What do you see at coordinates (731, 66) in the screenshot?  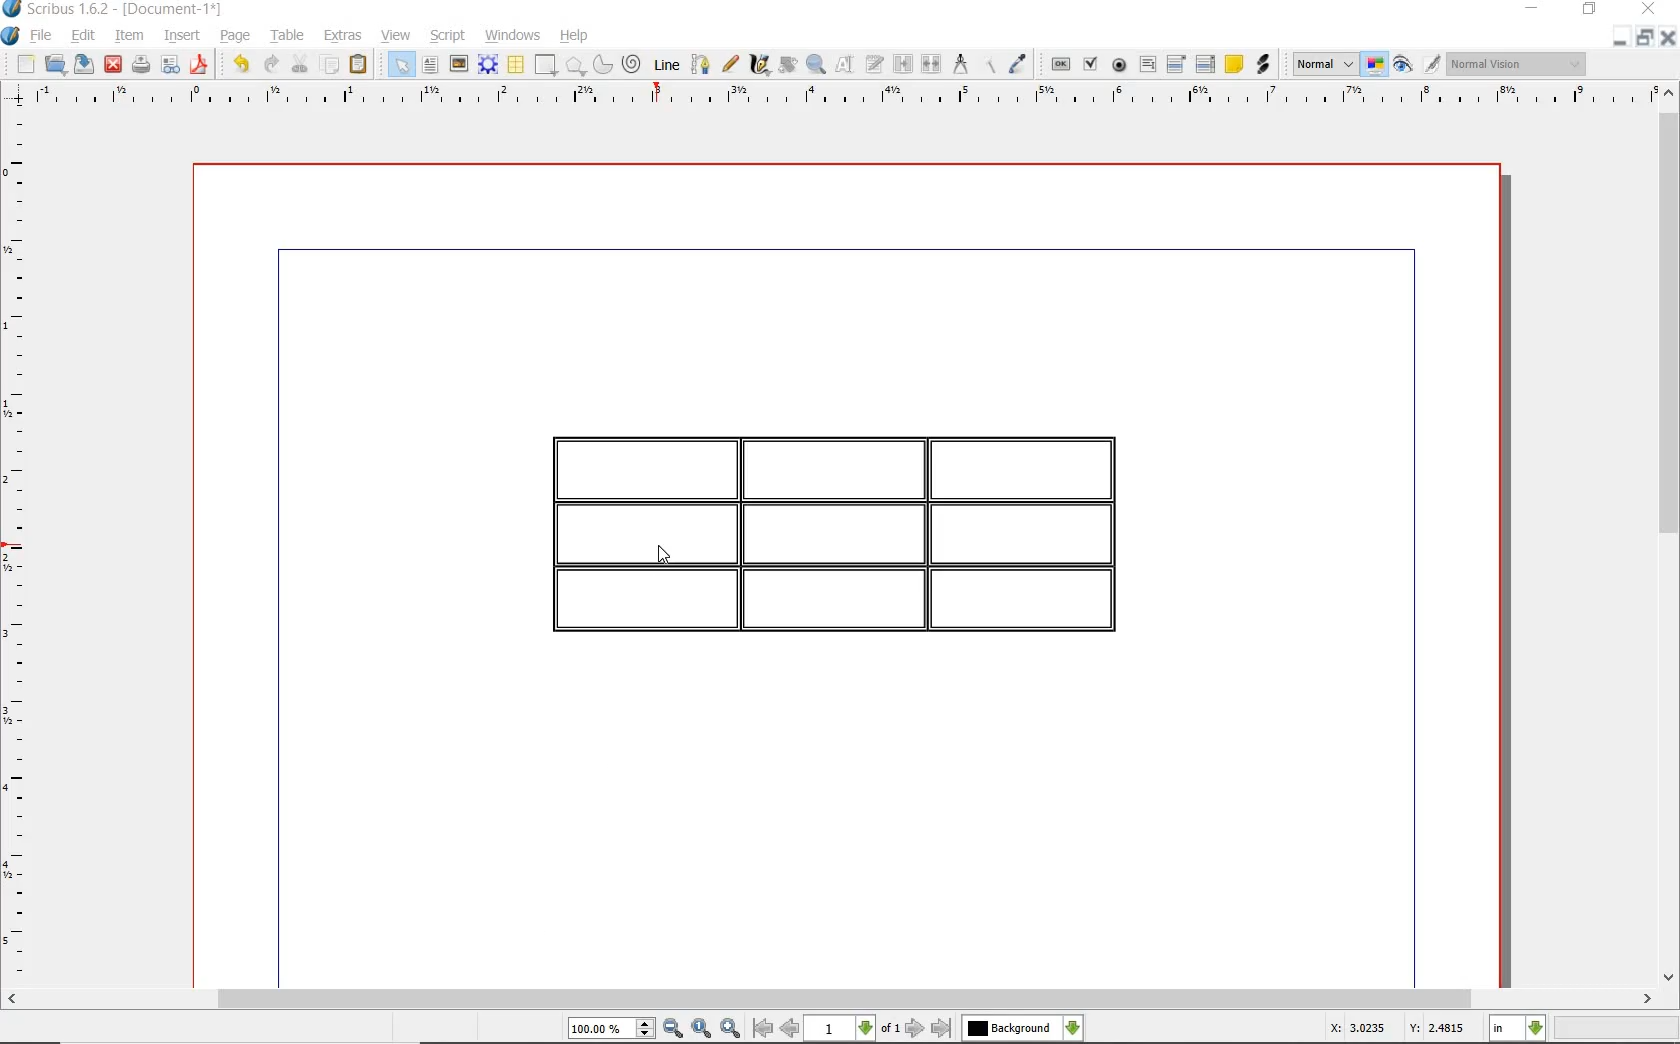 I see `freehand line` at bounding box center [731, 66].